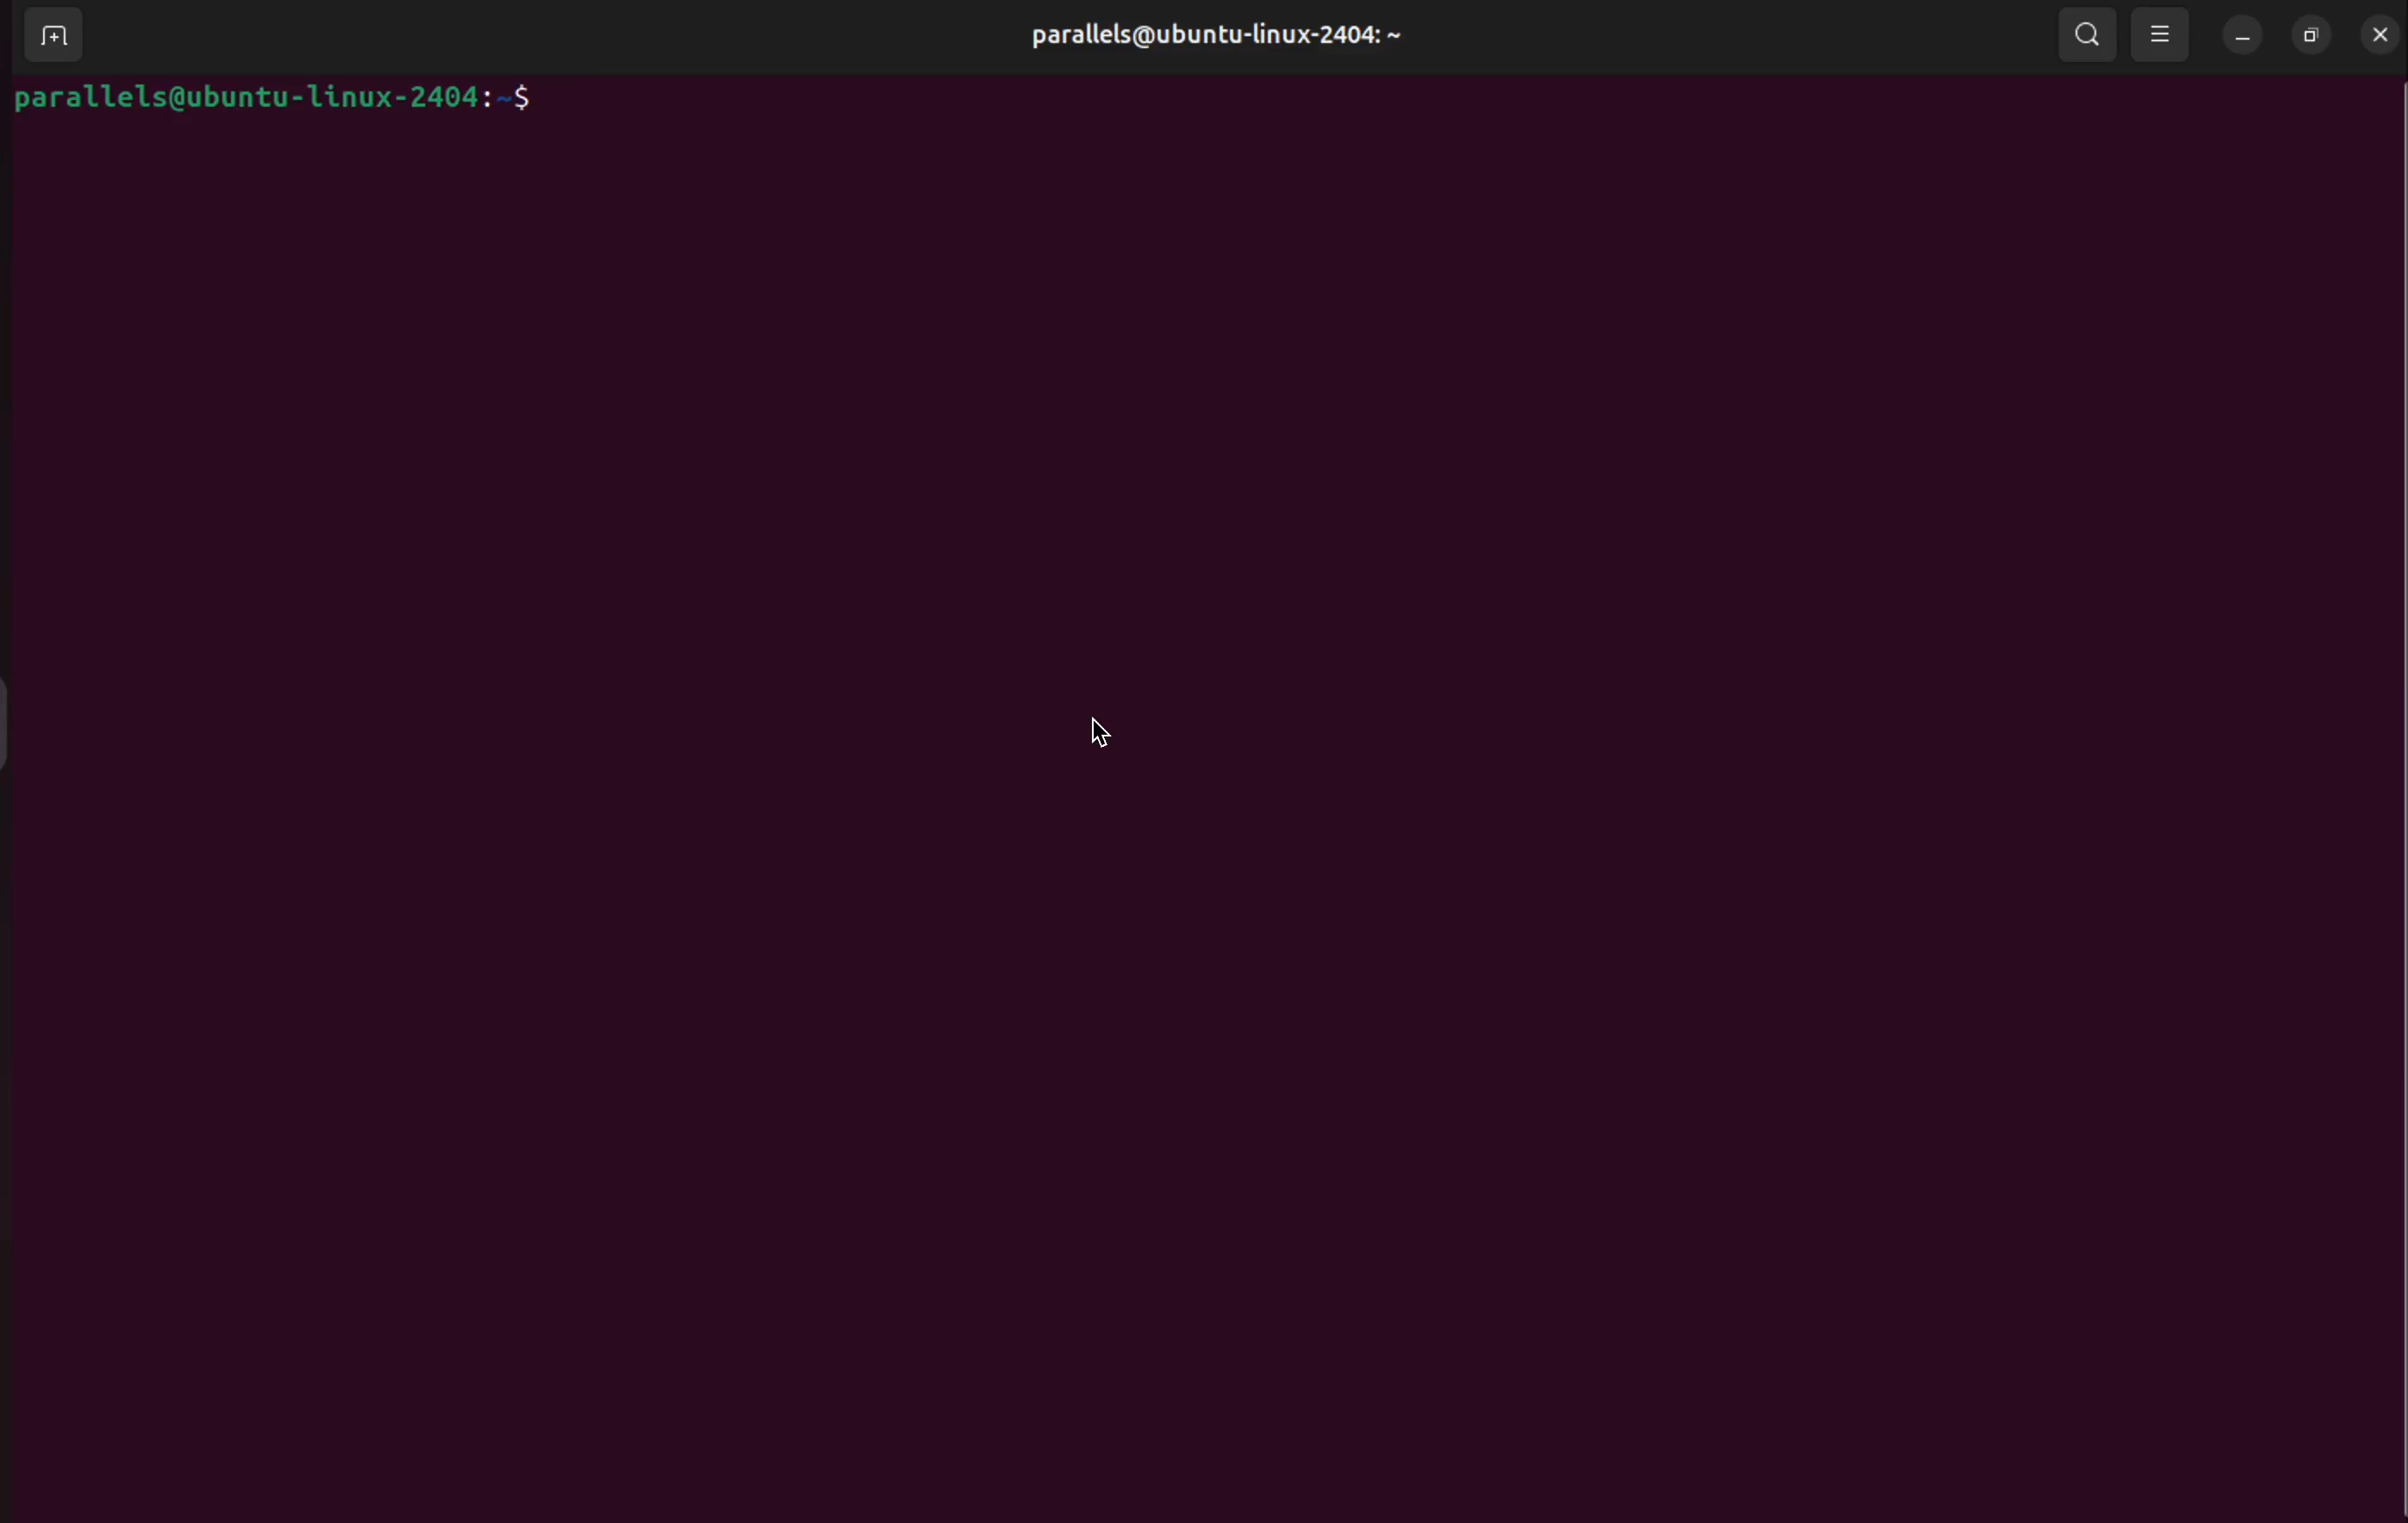 The width and height of the screenshot is (2408, 1523). I want to click on close, so click(2381, 34).